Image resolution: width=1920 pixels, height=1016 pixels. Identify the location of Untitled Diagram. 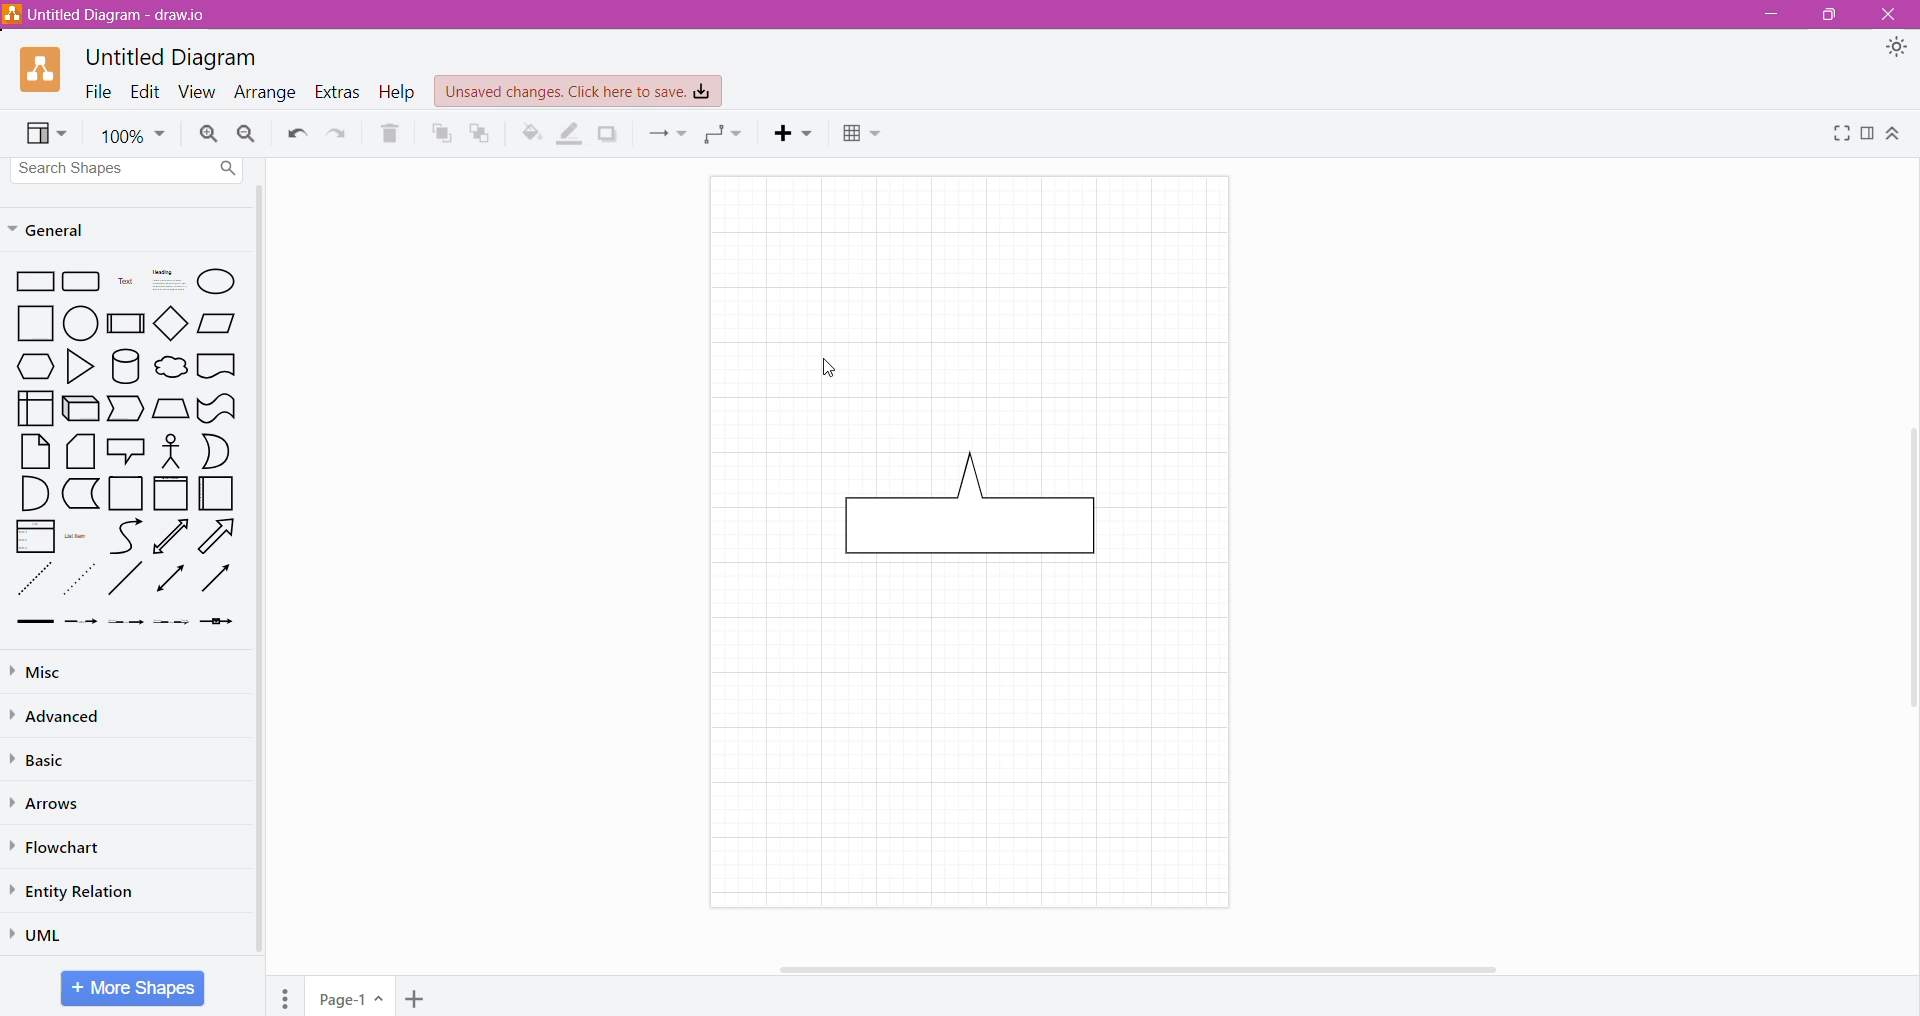
(172, 58).